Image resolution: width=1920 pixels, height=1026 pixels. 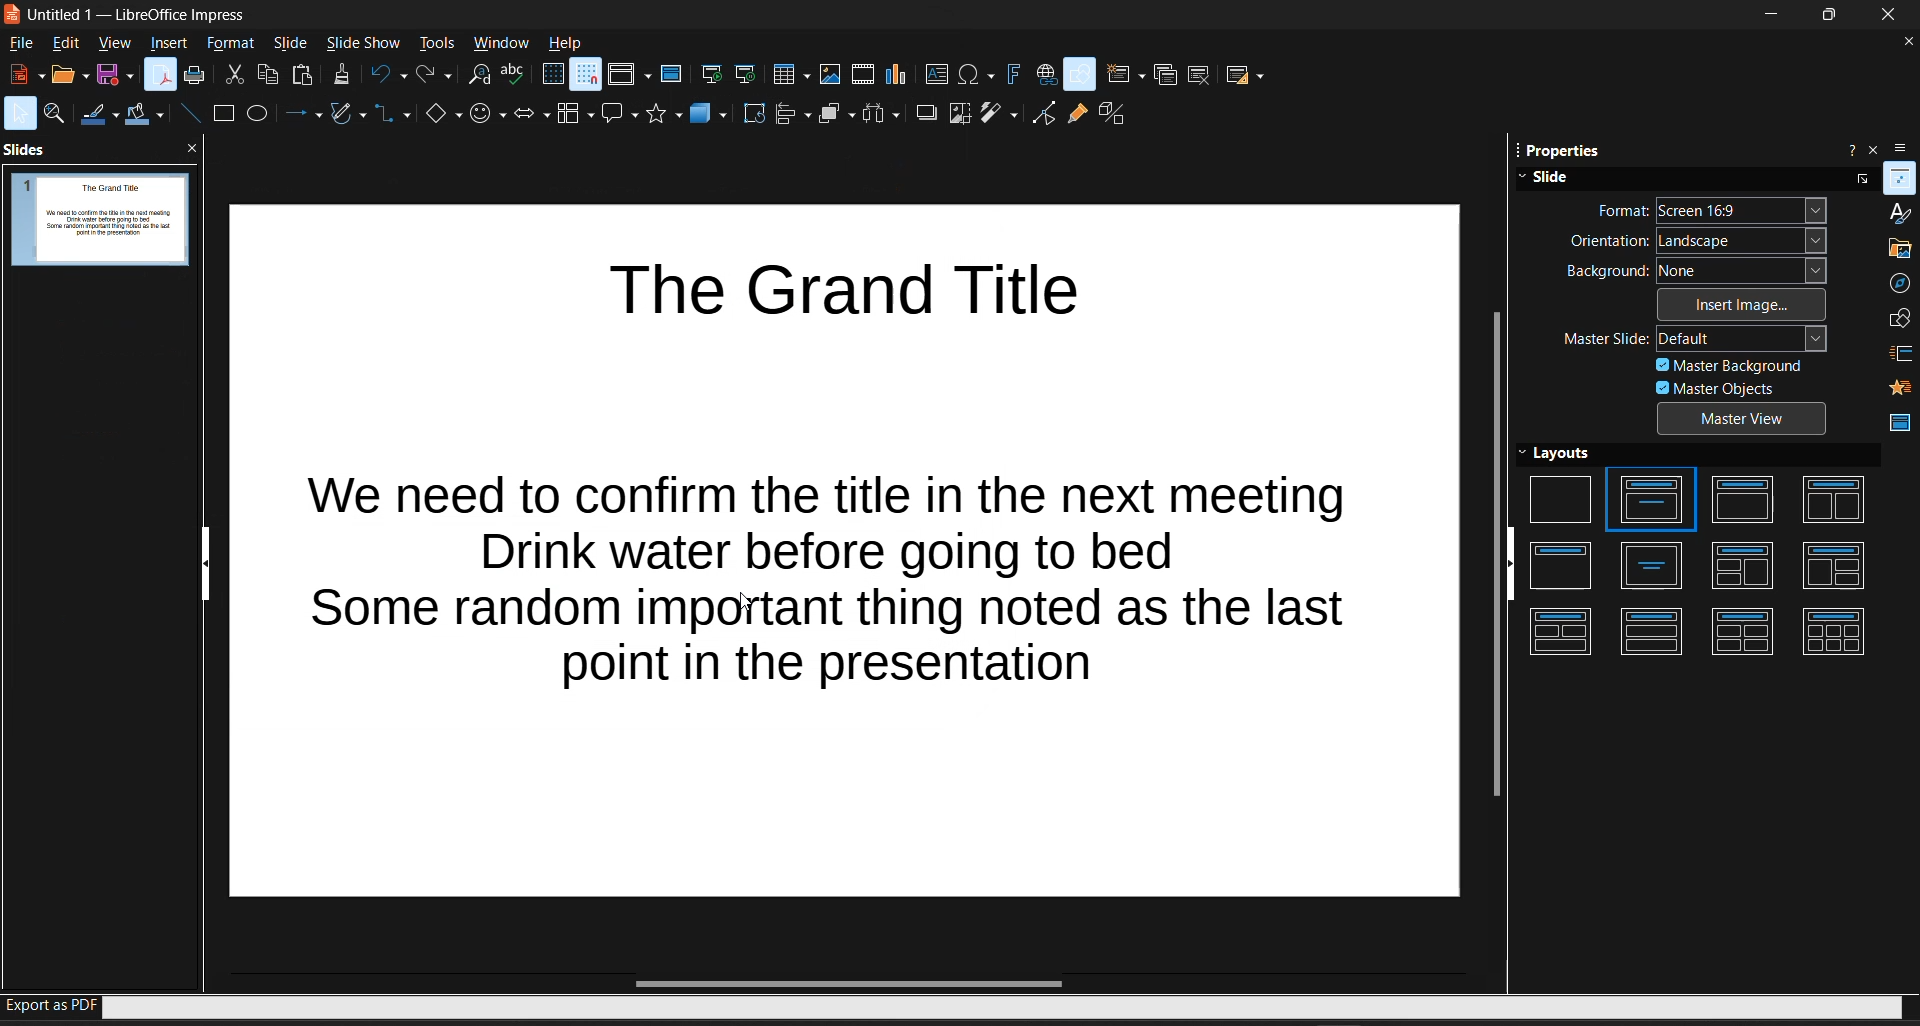 What do you see at coordinates (191, 151) in the screenshot?
I see `close pane` at bounding box center [191, 151].